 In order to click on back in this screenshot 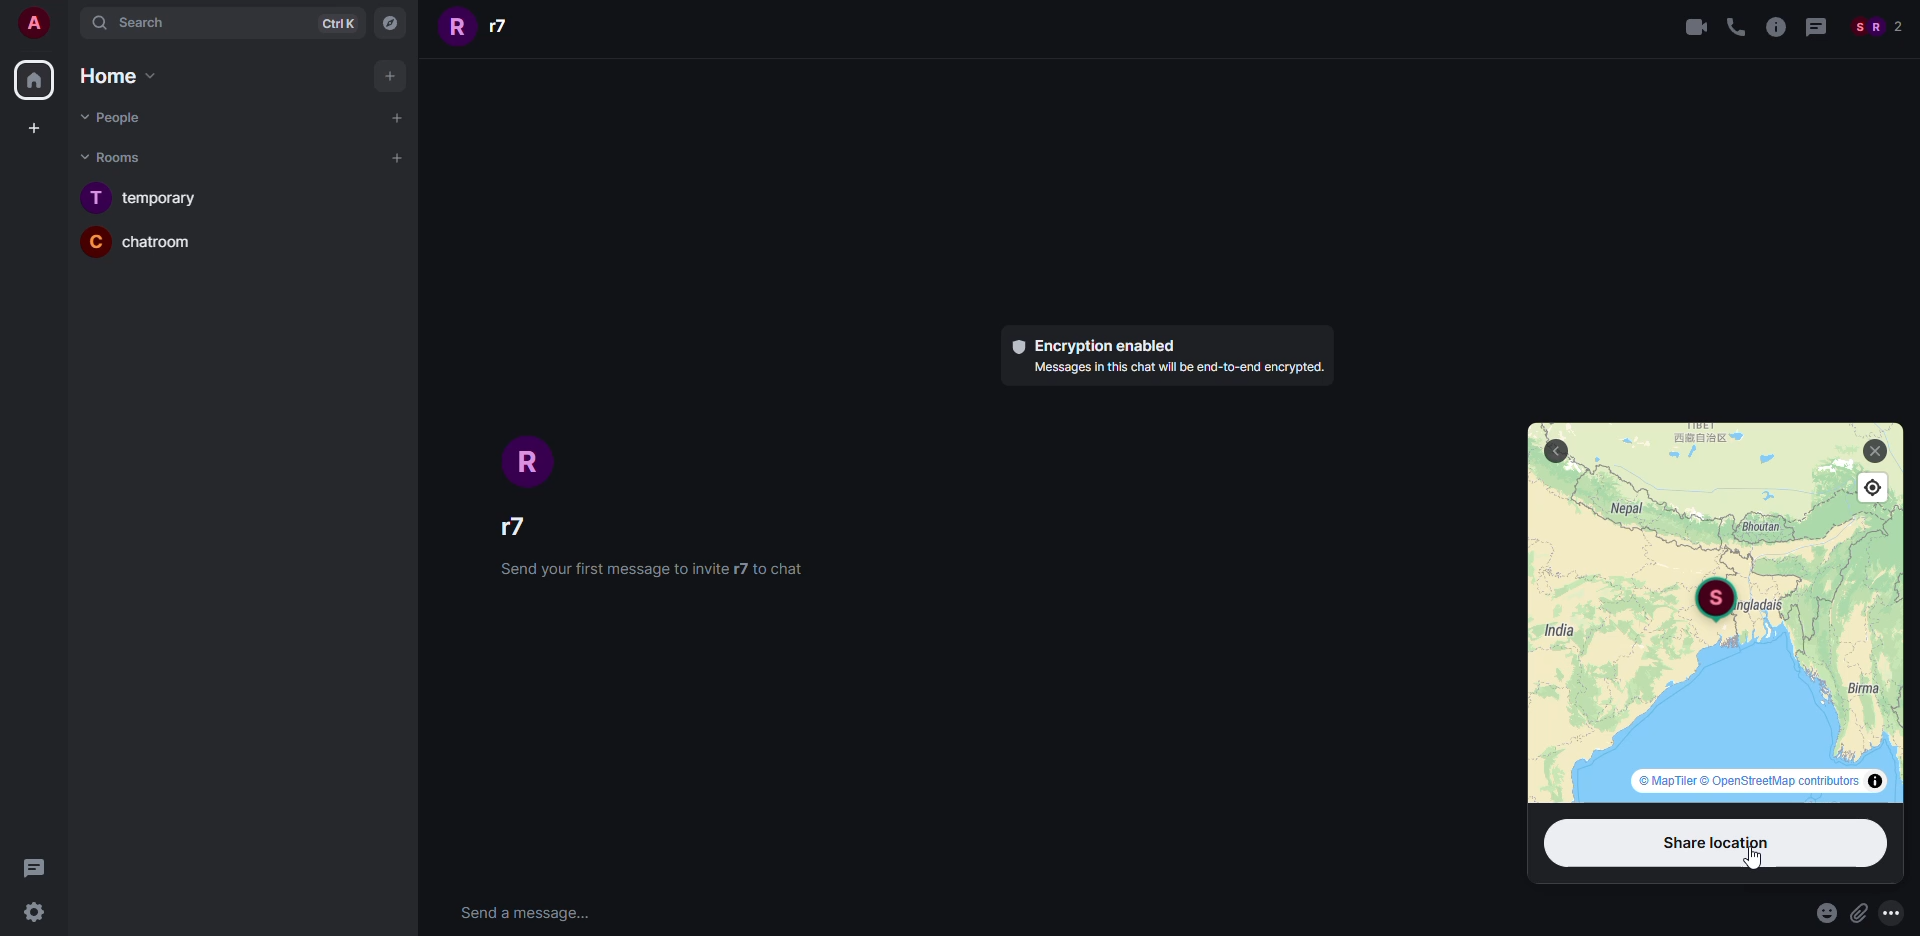, I will do `click(1556, 451)`.